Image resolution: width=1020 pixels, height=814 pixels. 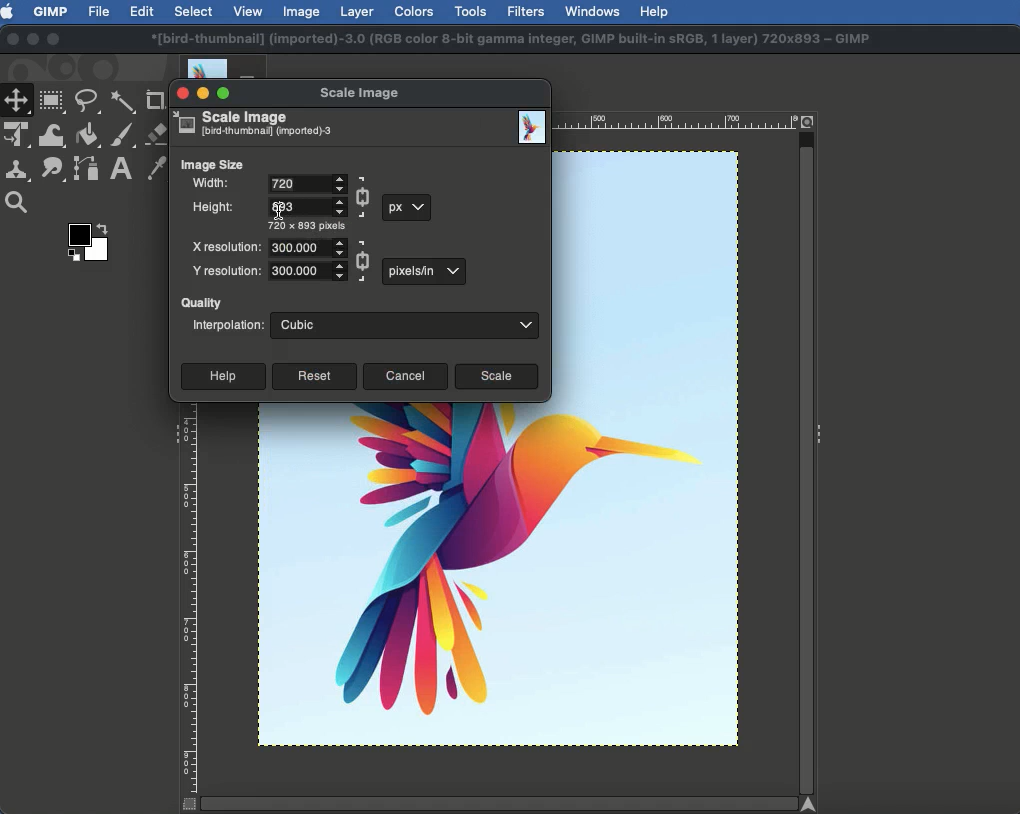 What do you see at coordinates (202, 91) in the screenshot?
I see `Minimize` at bounding box center [202, 91].